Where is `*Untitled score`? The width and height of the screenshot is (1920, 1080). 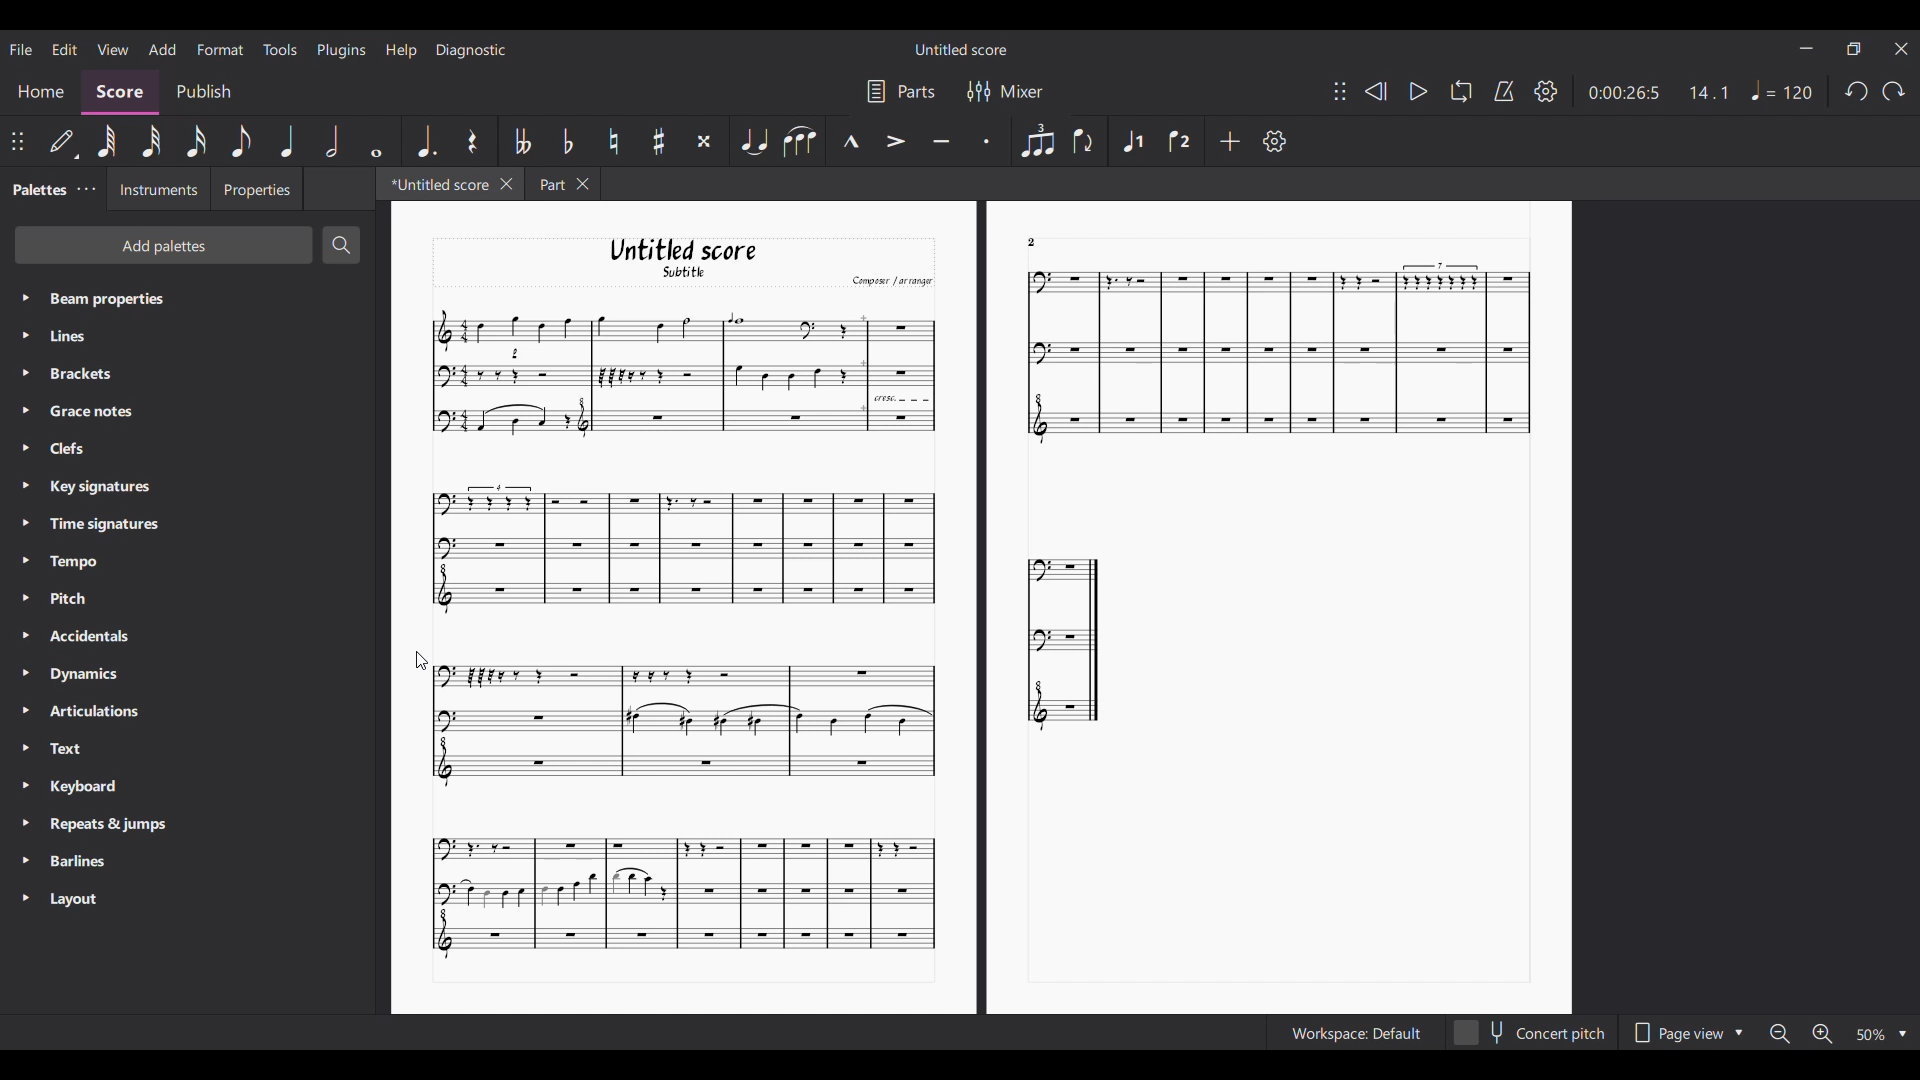 *Untitled score is located at coordinates (432, 183).